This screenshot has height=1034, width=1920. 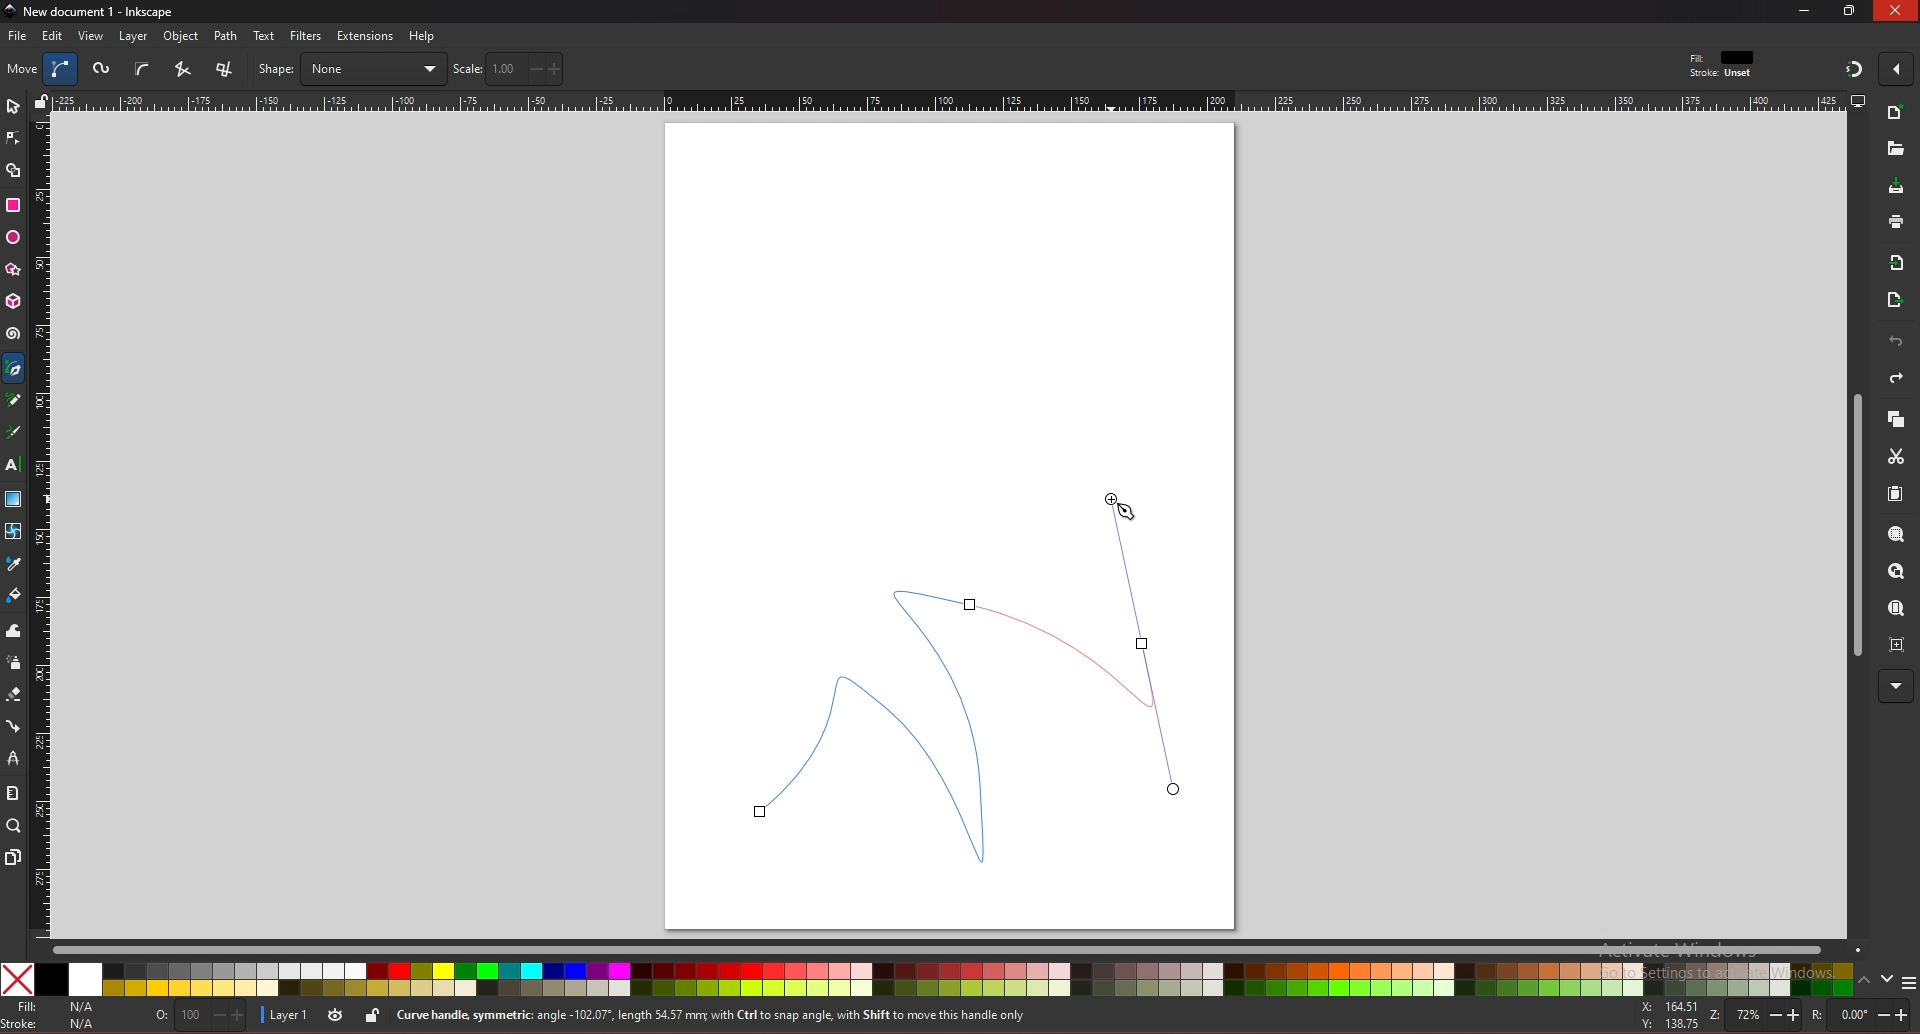 What do you see at coordinates (13, 695) in the screenshot?
I see `eraser` at bounding box center [13, 695].